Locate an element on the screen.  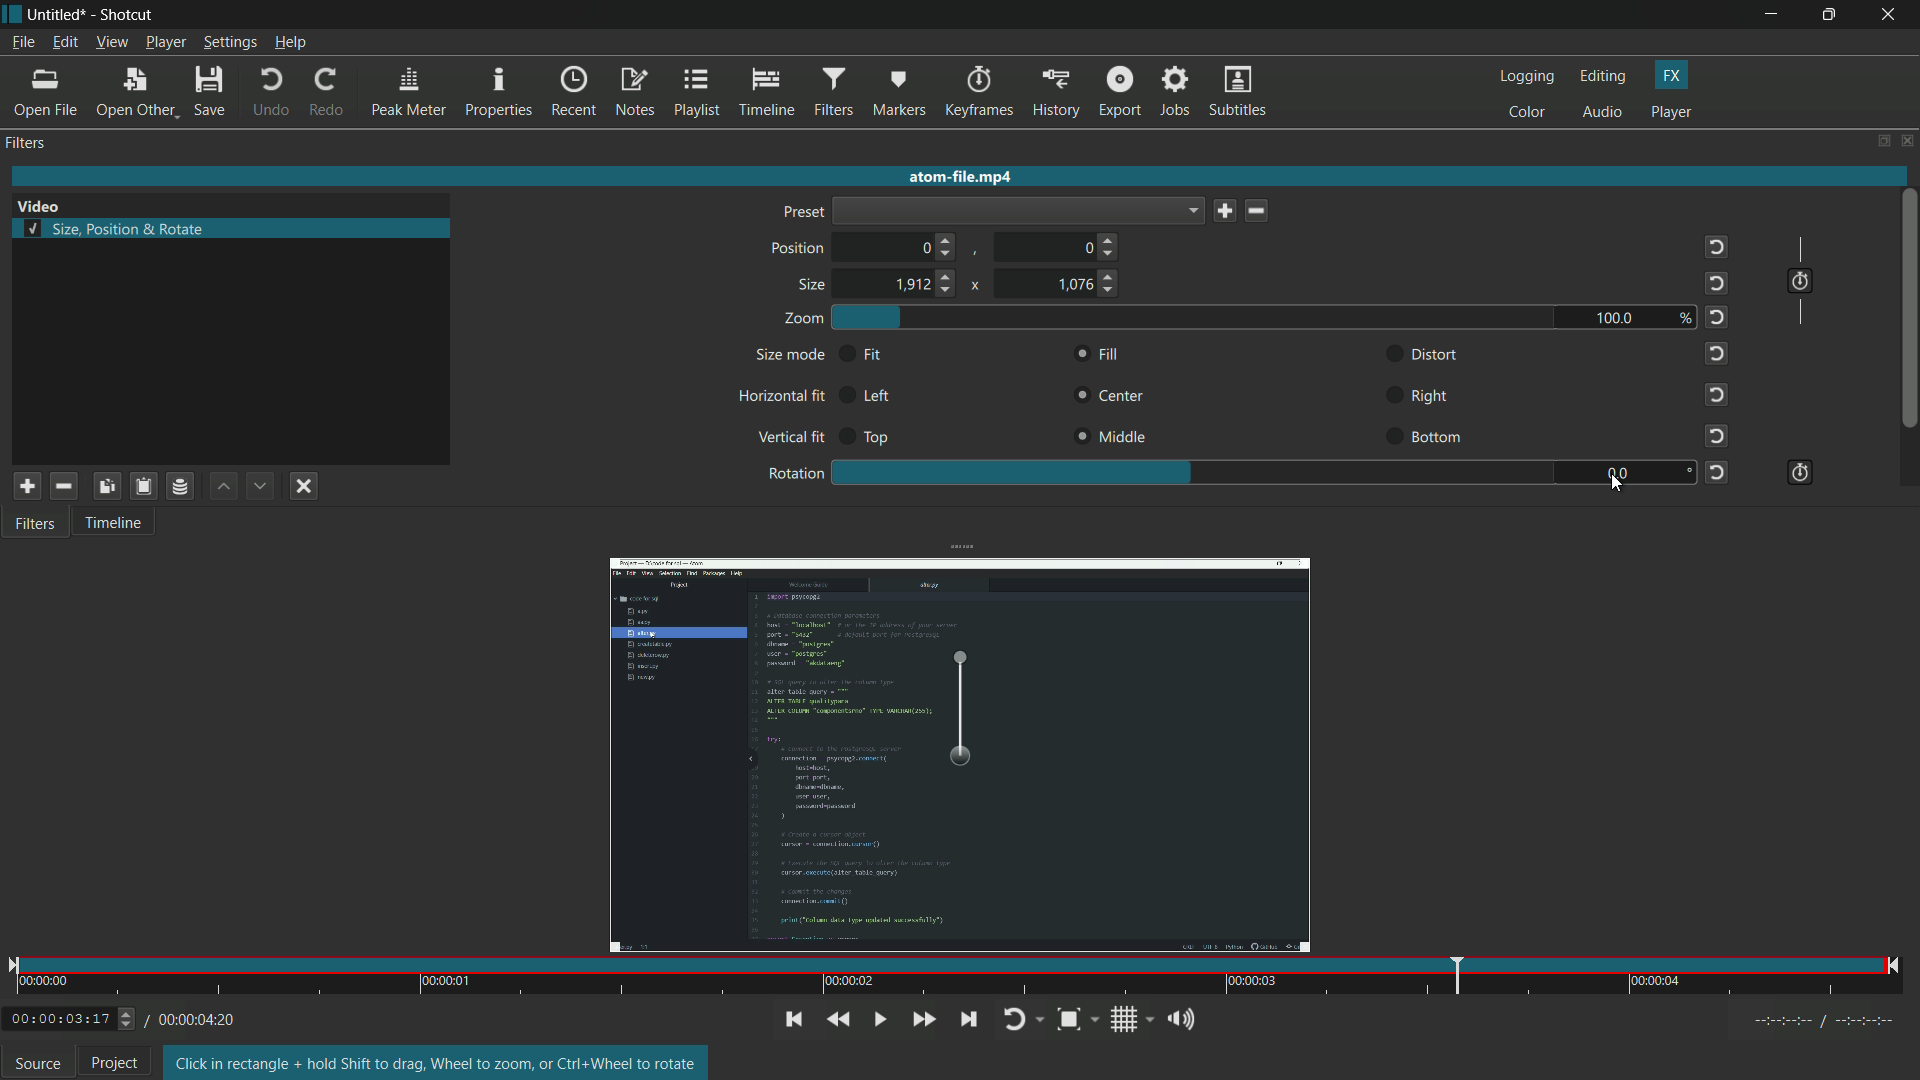
% is located at coordinates (1688, 318).